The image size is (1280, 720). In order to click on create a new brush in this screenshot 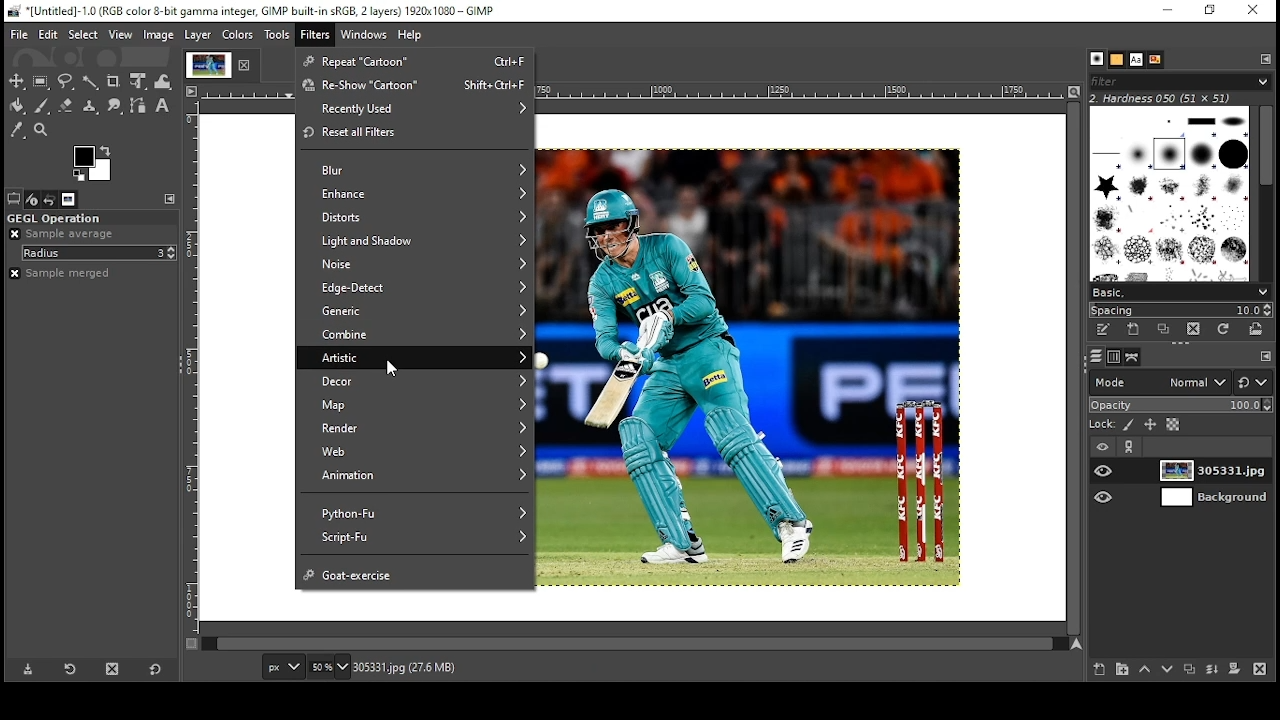, I will do `click(1134, 329)`.